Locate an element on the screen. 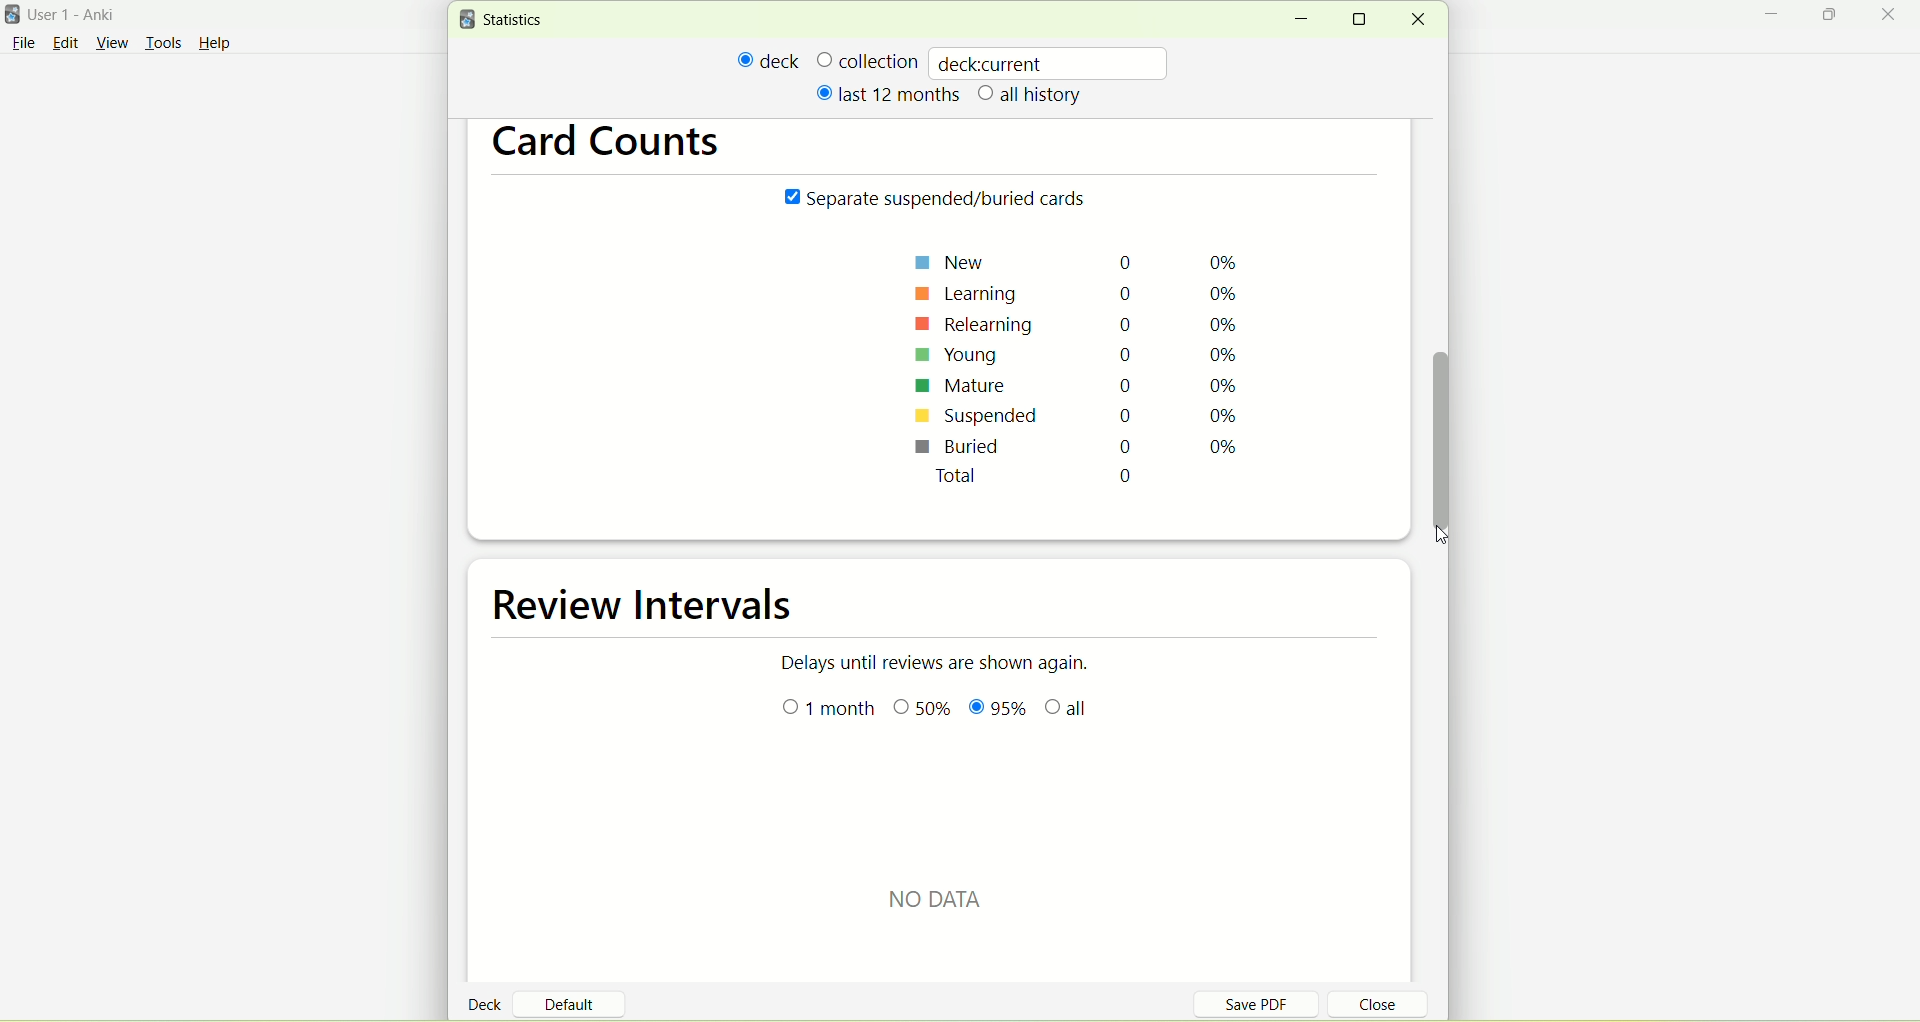 This screenshot has width=1920, height=1022. card counts is located at coordinates (617, 146).